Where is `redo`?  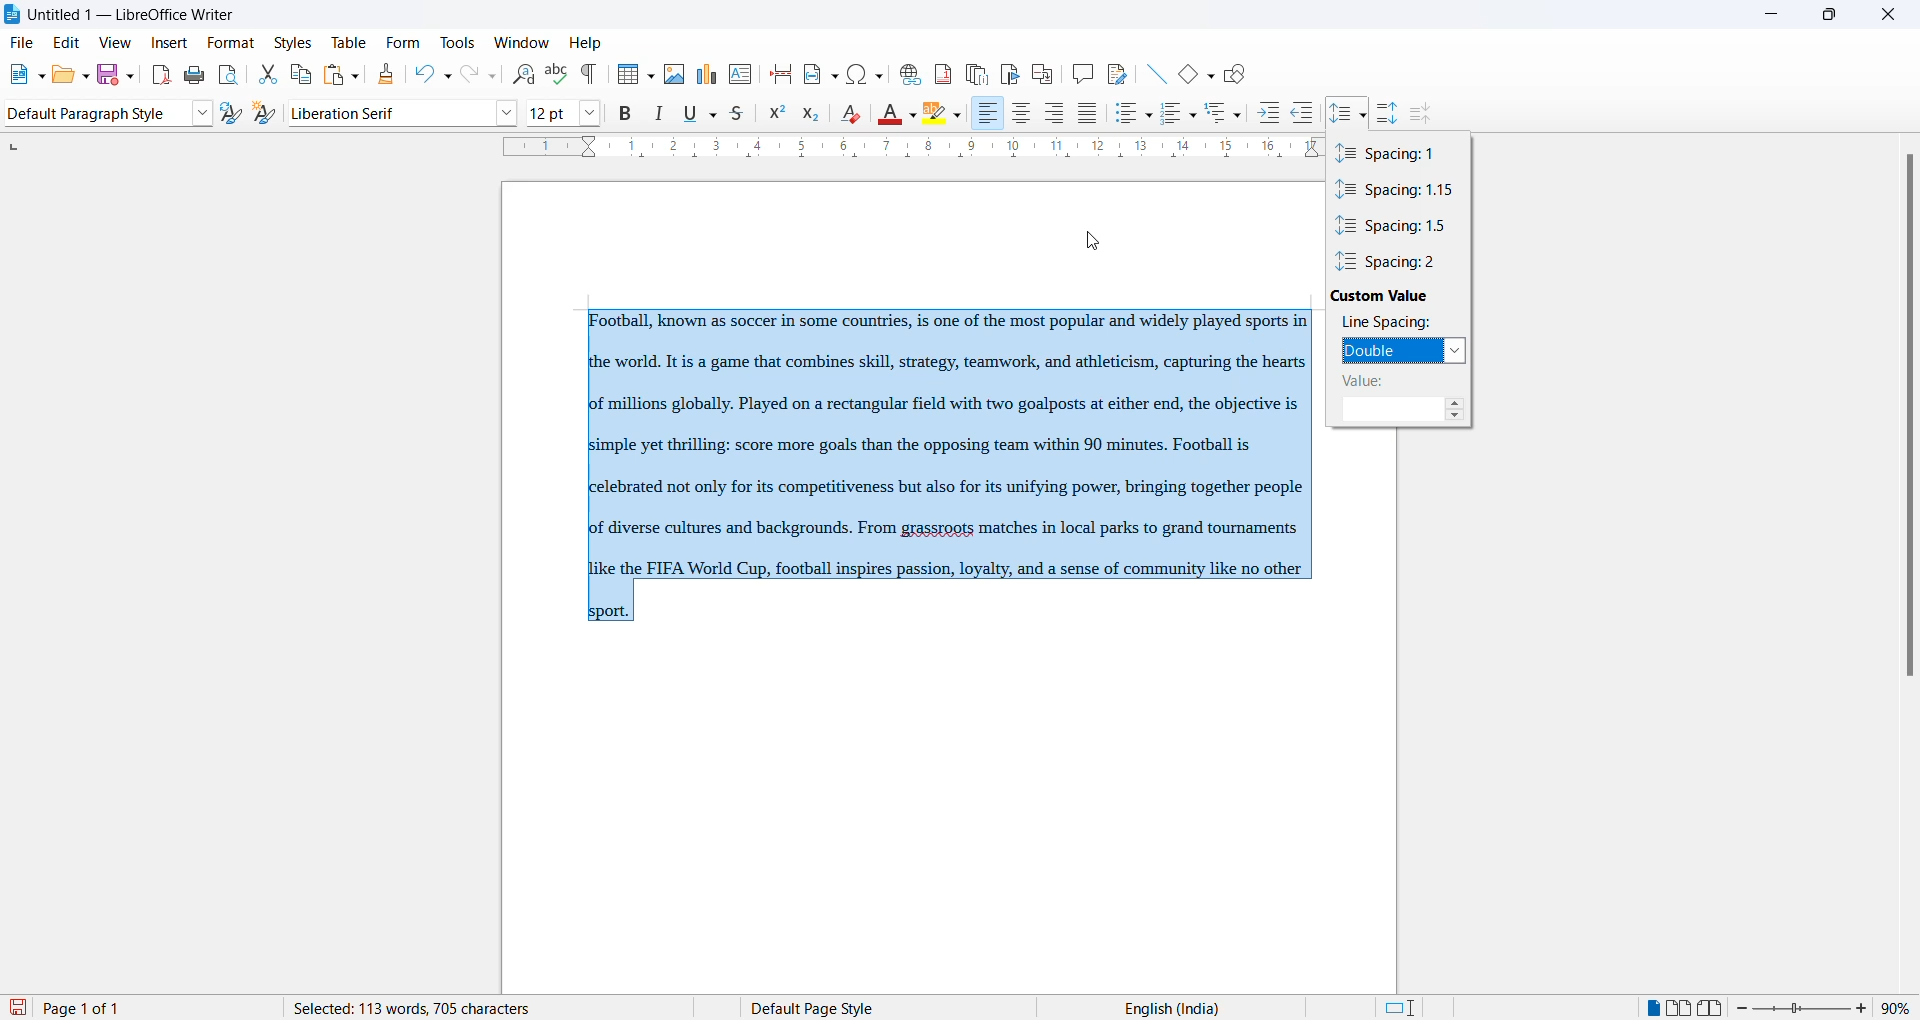 redo is located at coordinates (481, 75).